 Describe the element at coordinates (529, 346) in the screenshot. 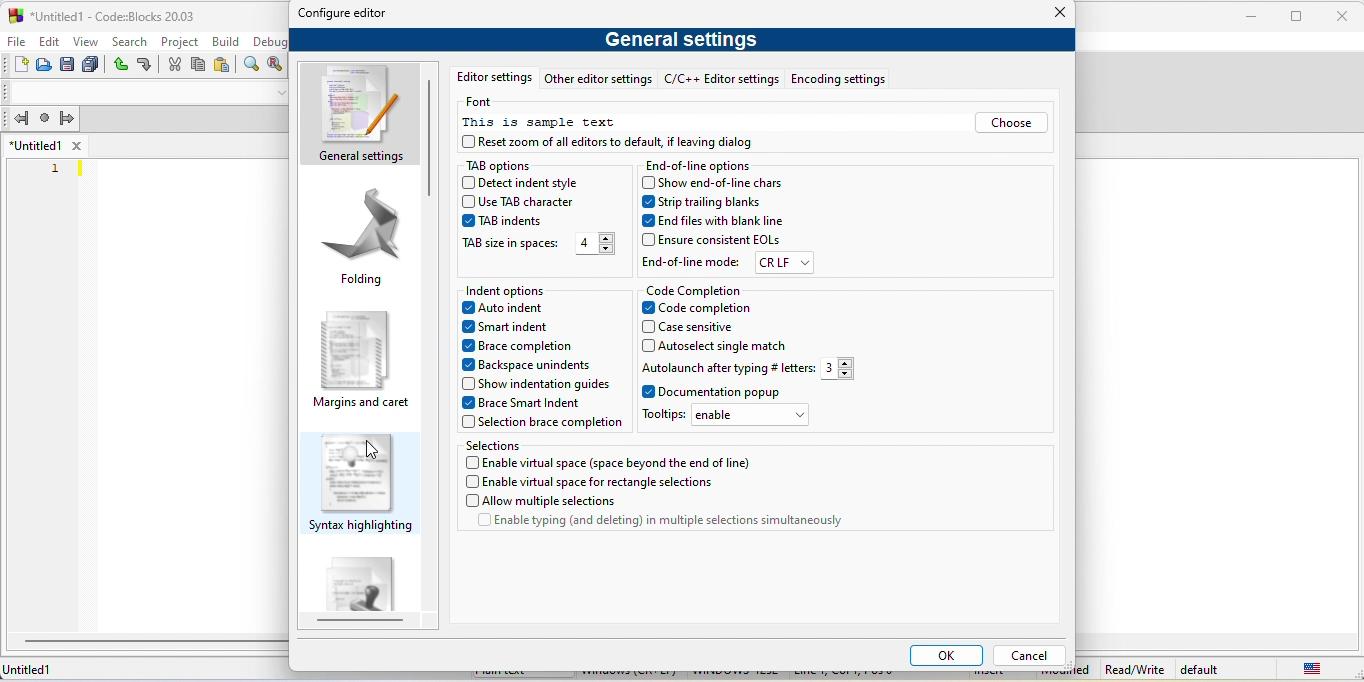

I see `brace completion` at that location.